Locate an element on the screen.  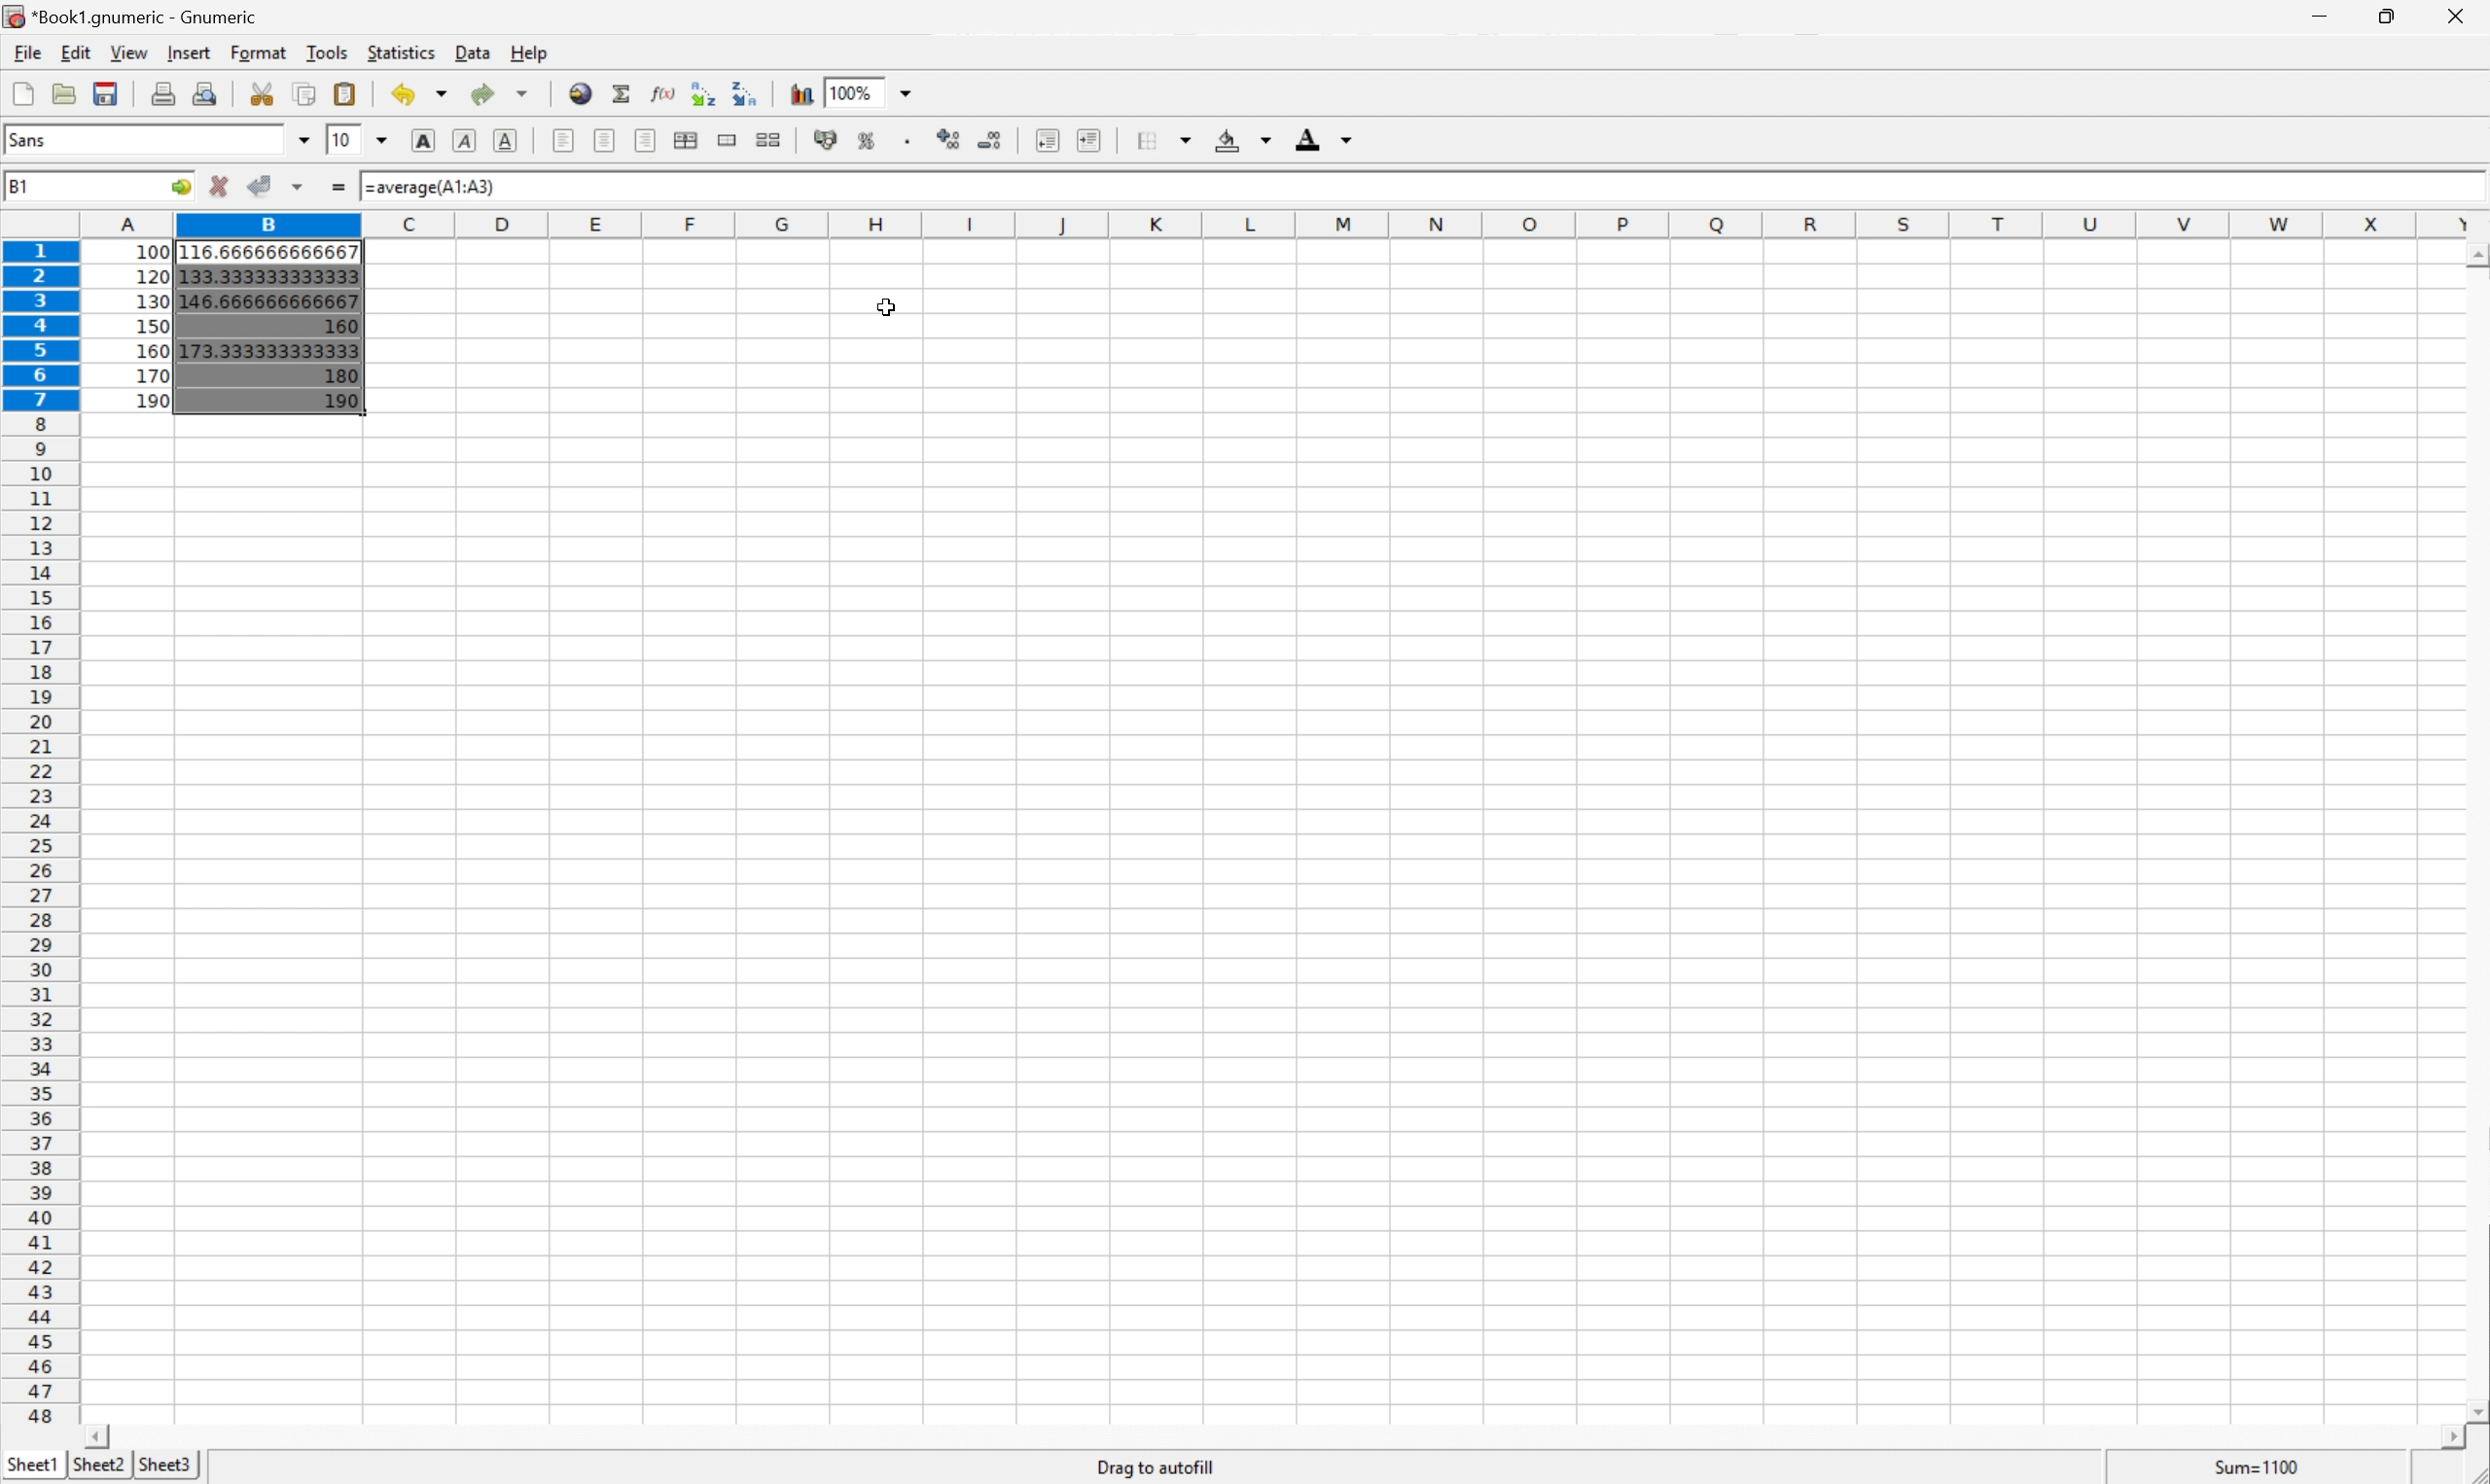
Help is located at coordinates (531, 50).